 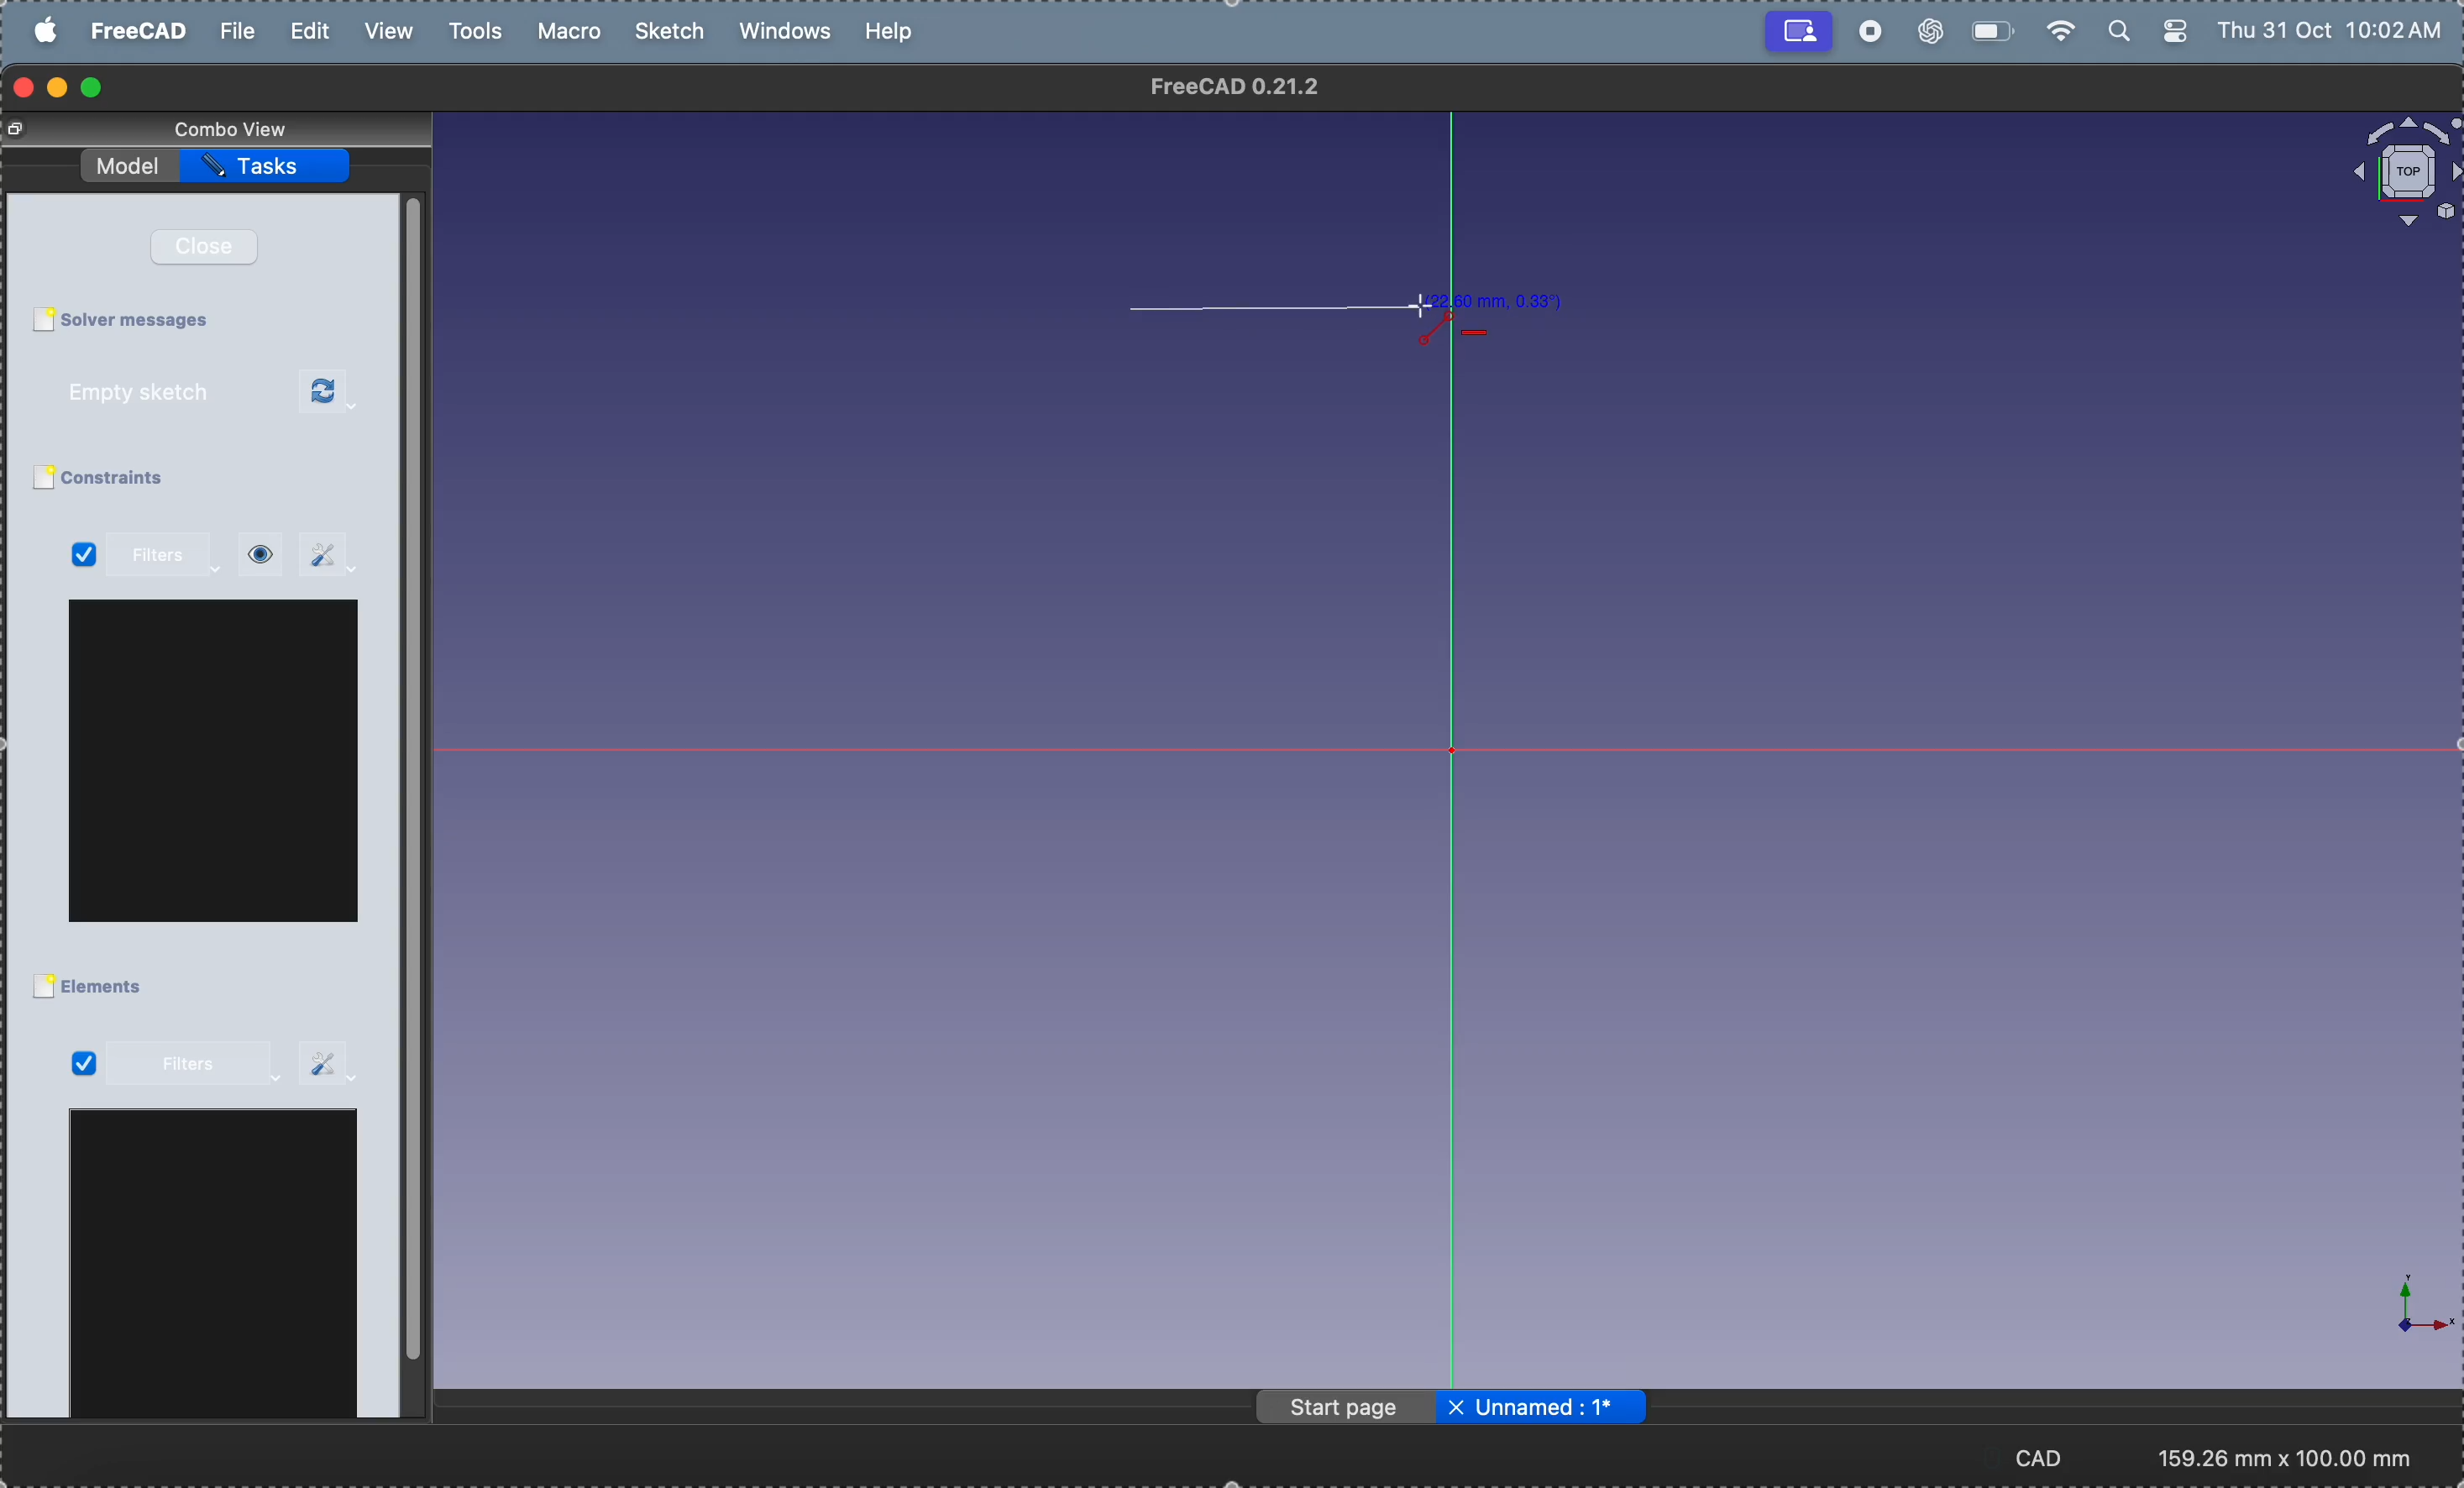 I want to click on filters, so click(x=193, y=1066).